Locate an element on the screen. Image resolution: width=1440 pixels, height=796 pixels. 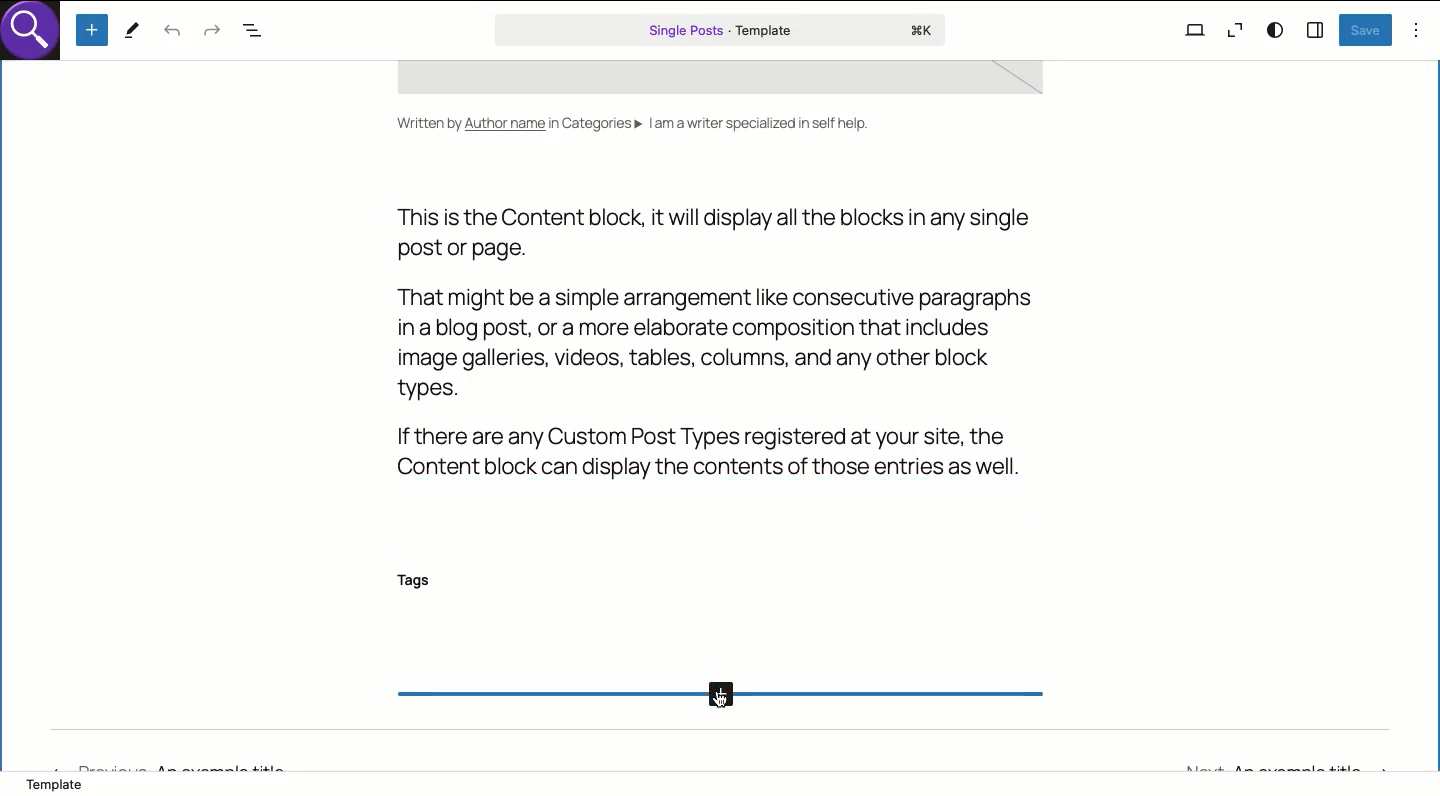
Options is located at coordinates (1417, 30).